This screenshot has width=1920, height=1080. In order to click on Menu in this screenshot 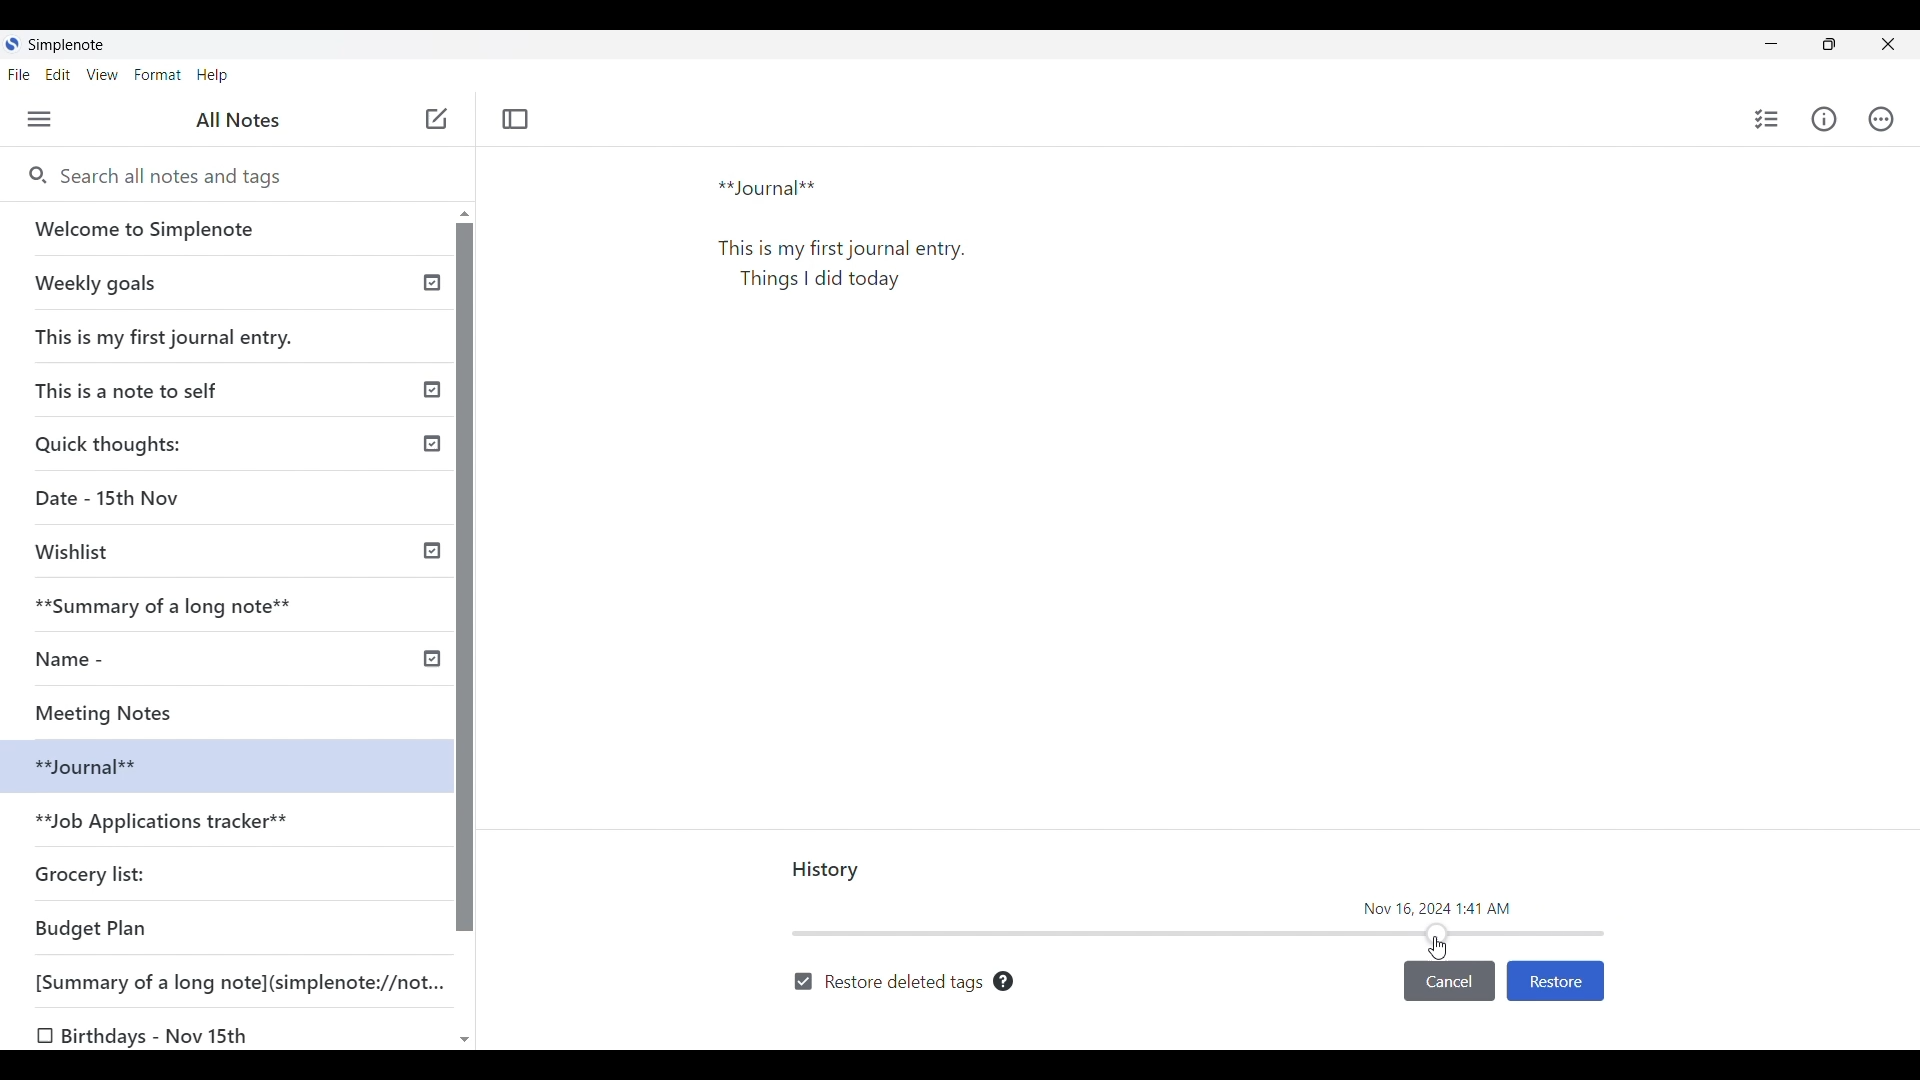, I will do `click(39, 119)`.